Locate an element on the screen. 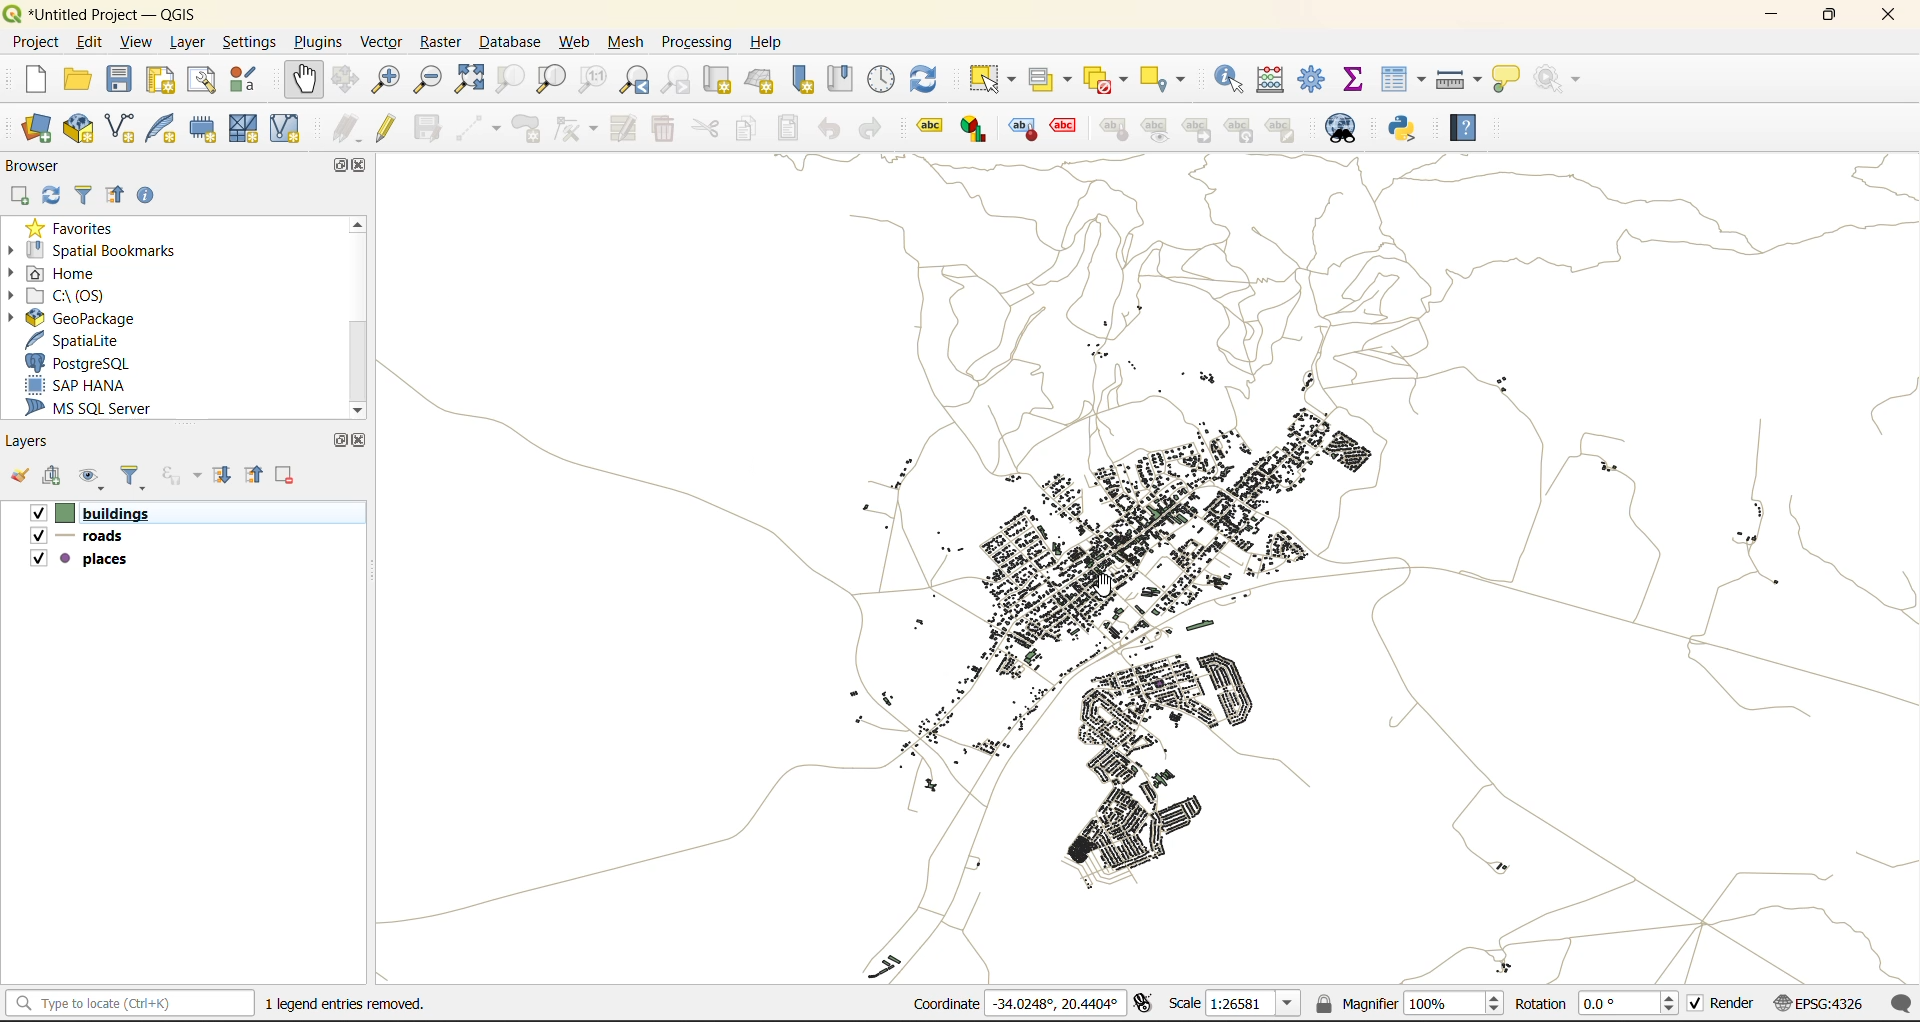  rotation is located at coordinates (1595, 1003).